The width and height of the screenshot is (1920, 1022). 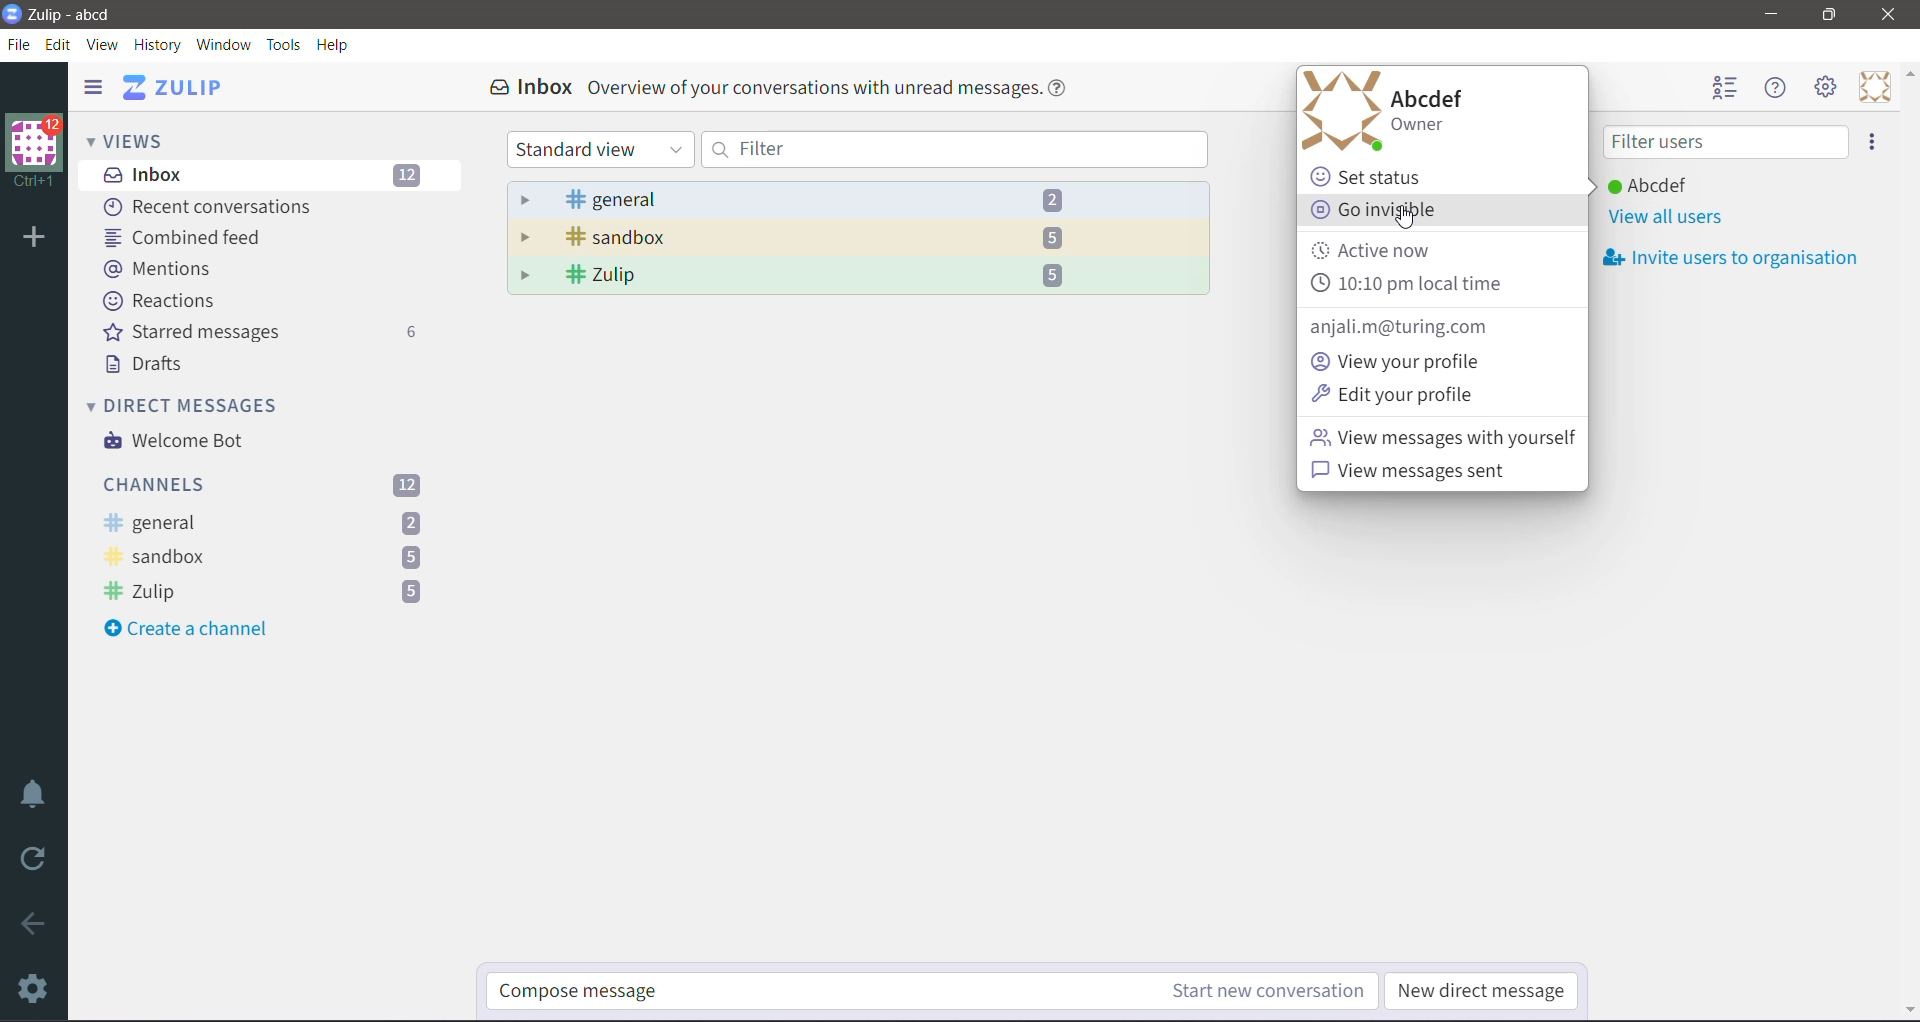 What do you see at coordinates (1222, 991) in the screenshot?
I see `Start new conversation` at bounding box center [1222, 991].